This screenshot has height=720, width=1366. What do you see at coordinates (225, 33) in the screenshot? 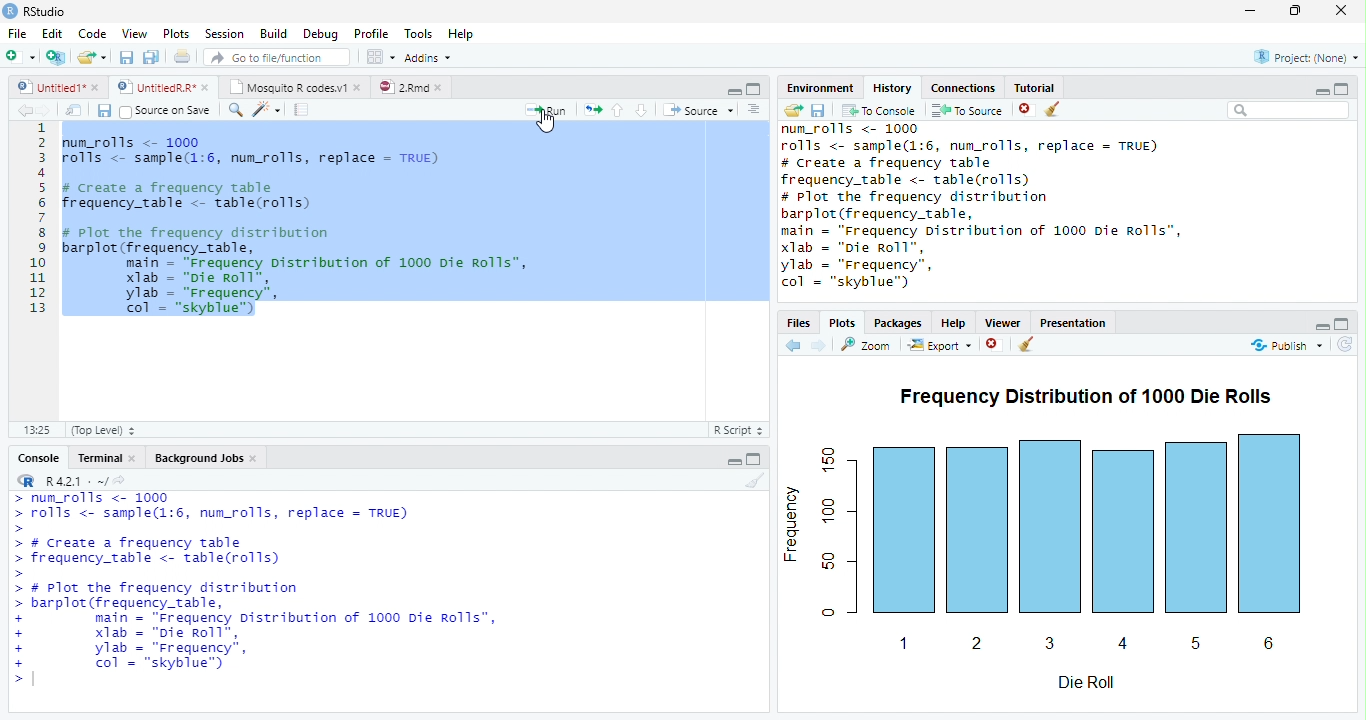
I see `Session` at bounding box center [225, 33].